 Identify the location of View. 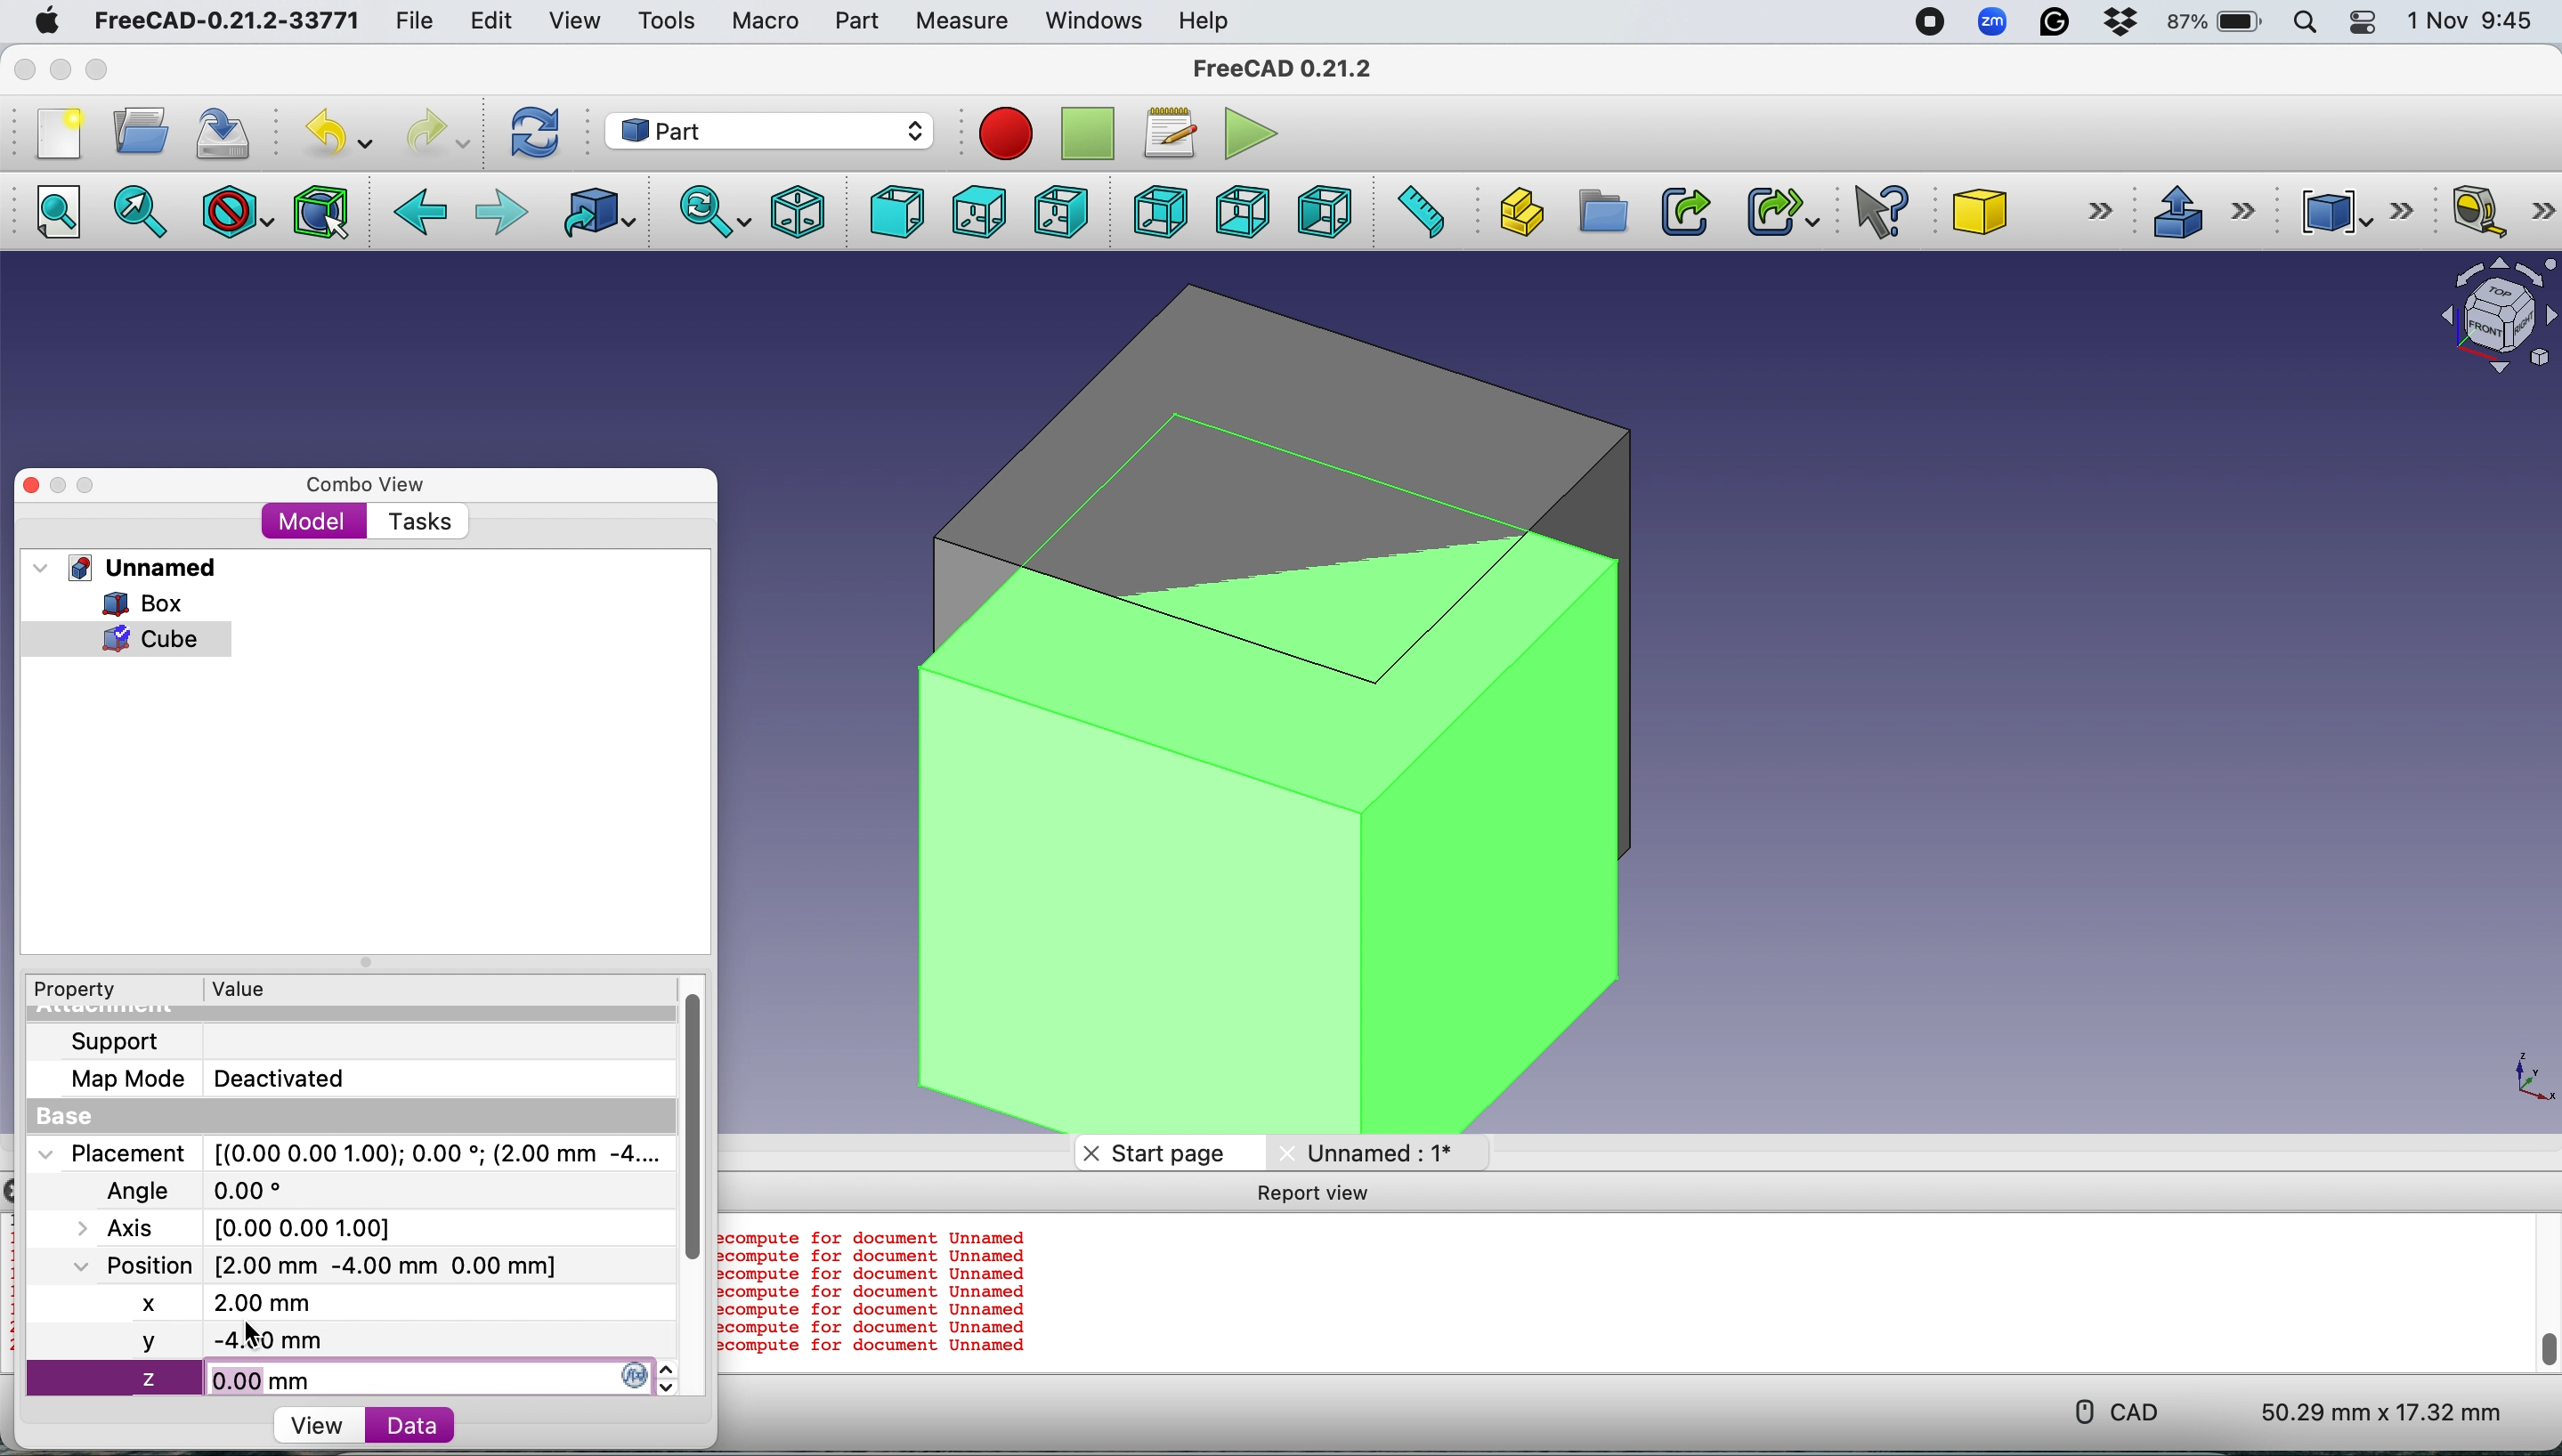
(574, 21).